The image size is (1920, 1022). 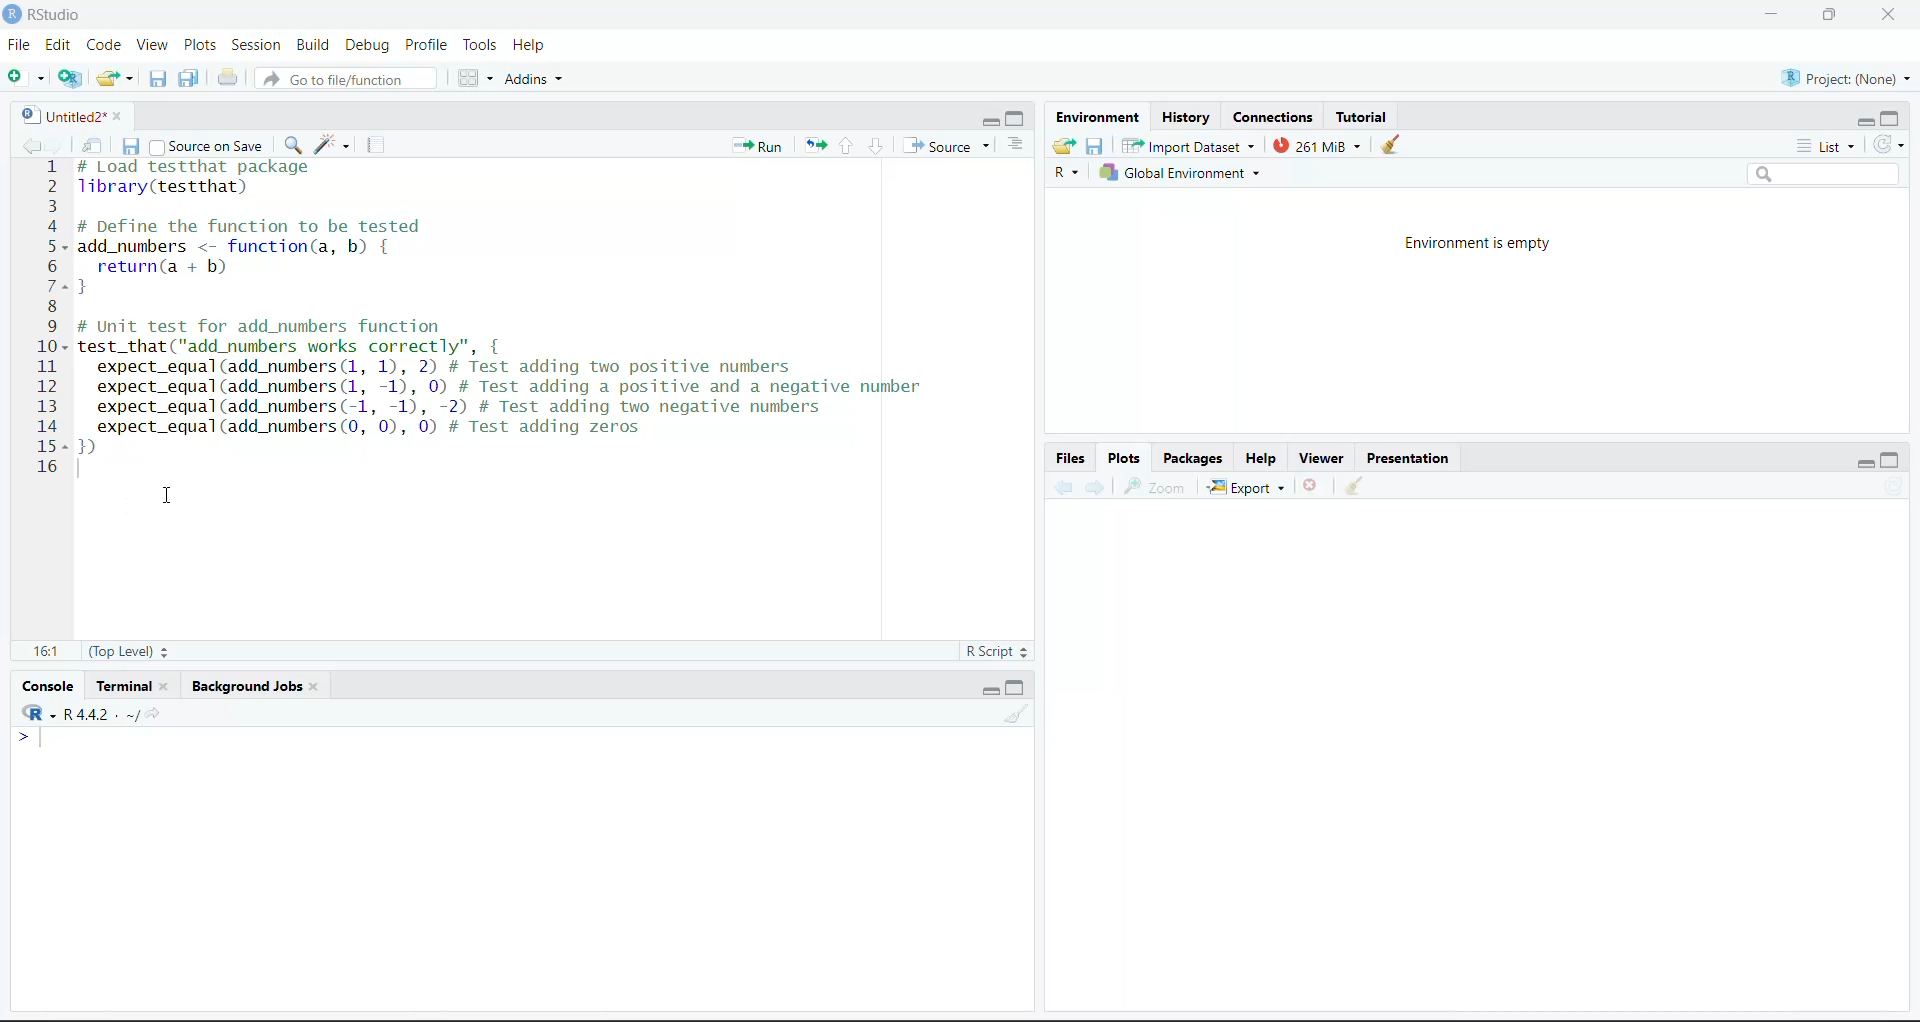 What do you see at coordinates (58, 145) in the screenshot?
I see `go forward` at bounding box center [58, 145].